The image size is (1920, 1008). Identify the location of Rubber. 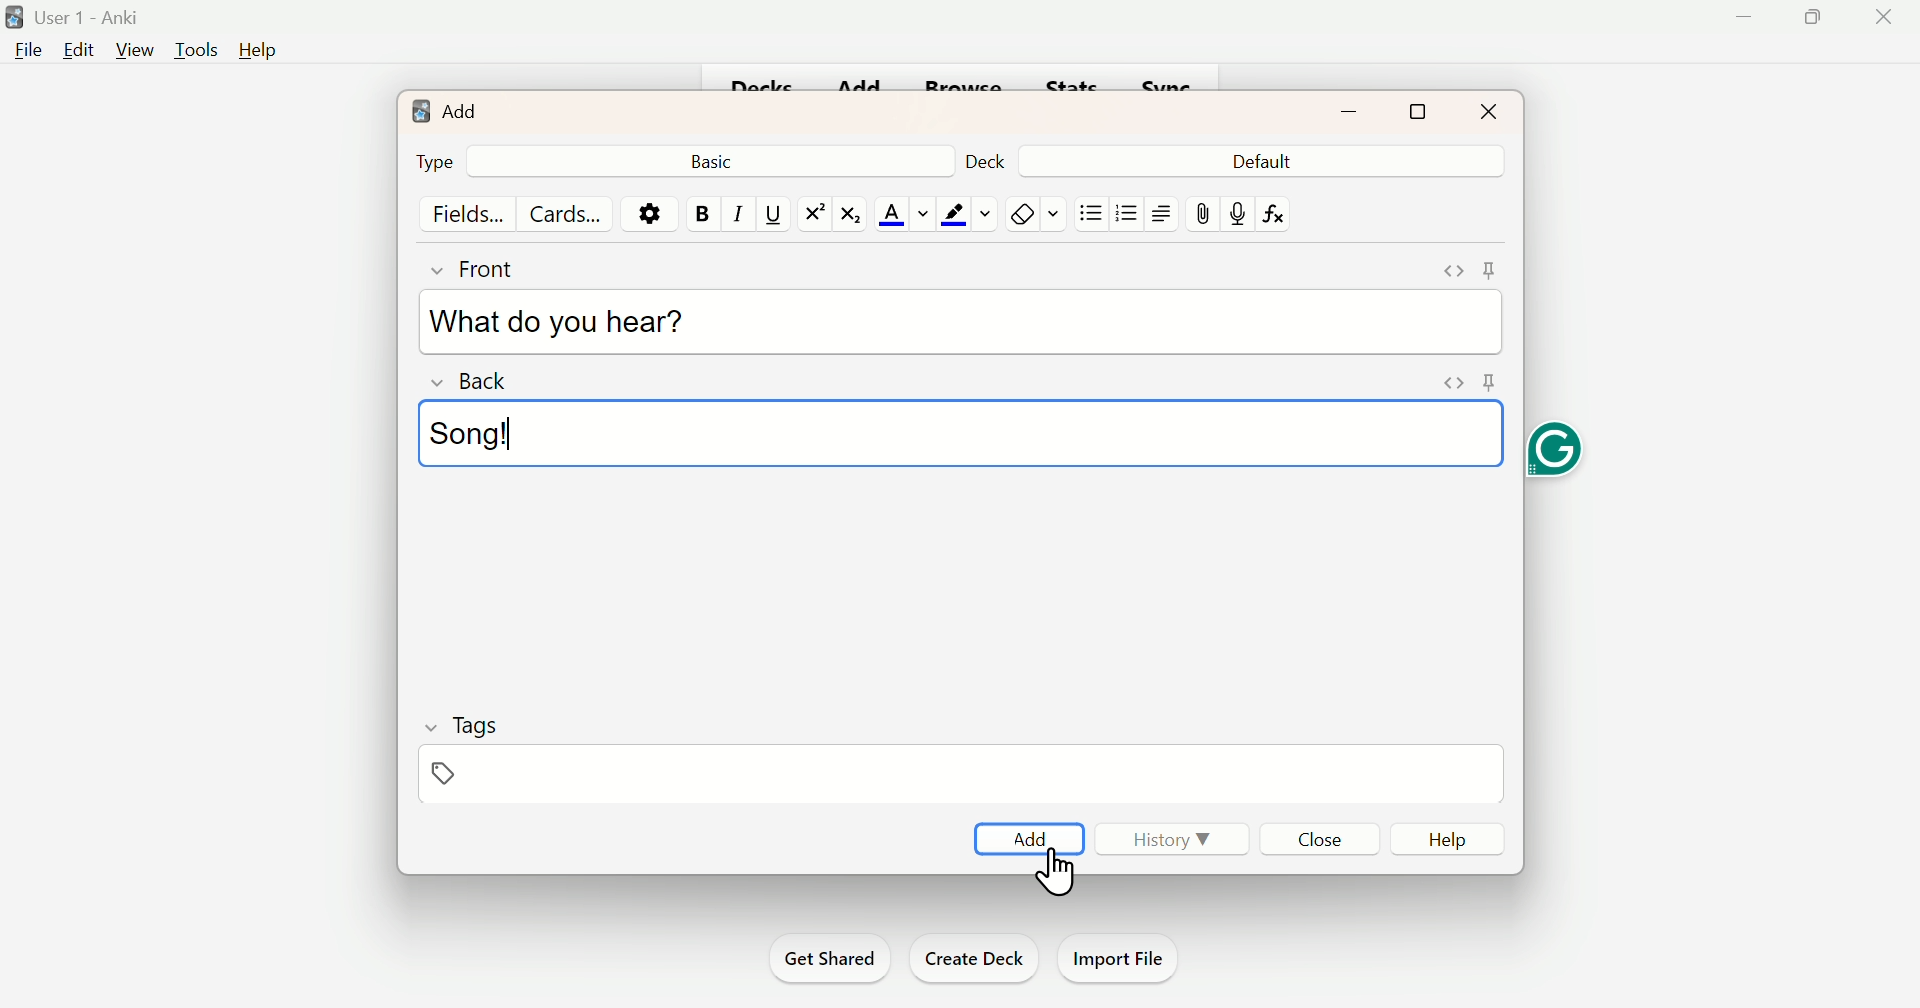
(1036, 212).